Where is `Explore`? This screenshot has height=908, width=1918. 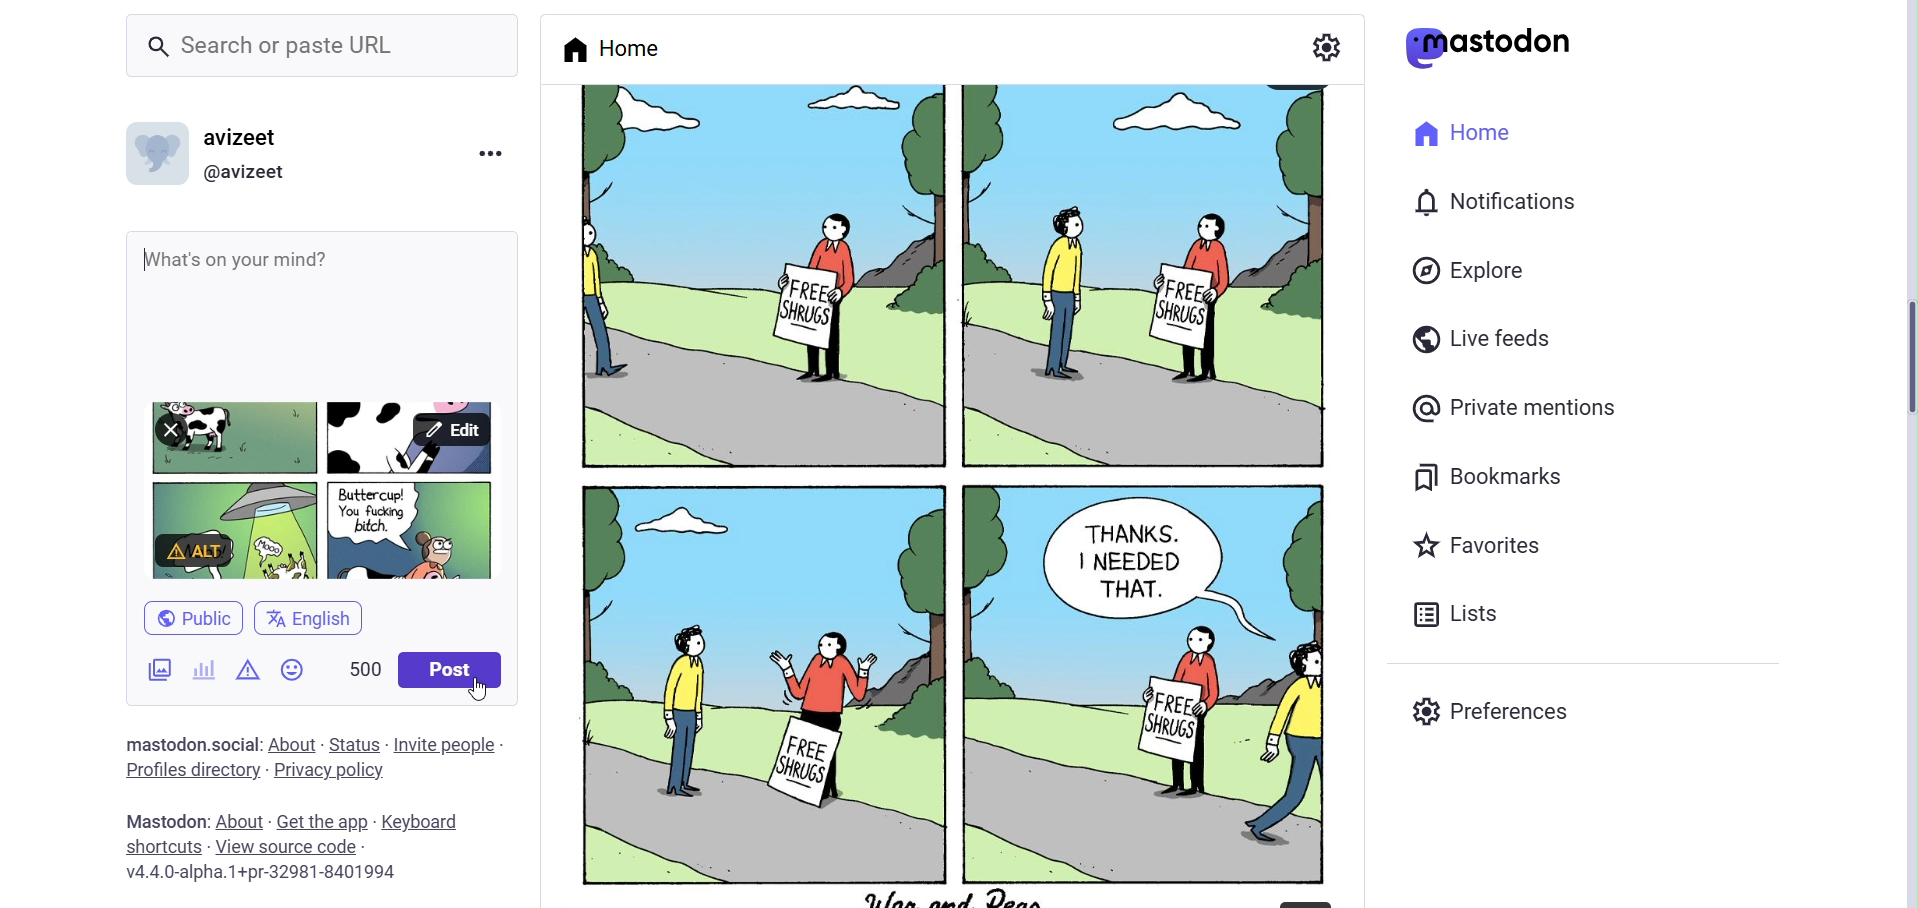 Explore is located at coordinates (1472, 273).